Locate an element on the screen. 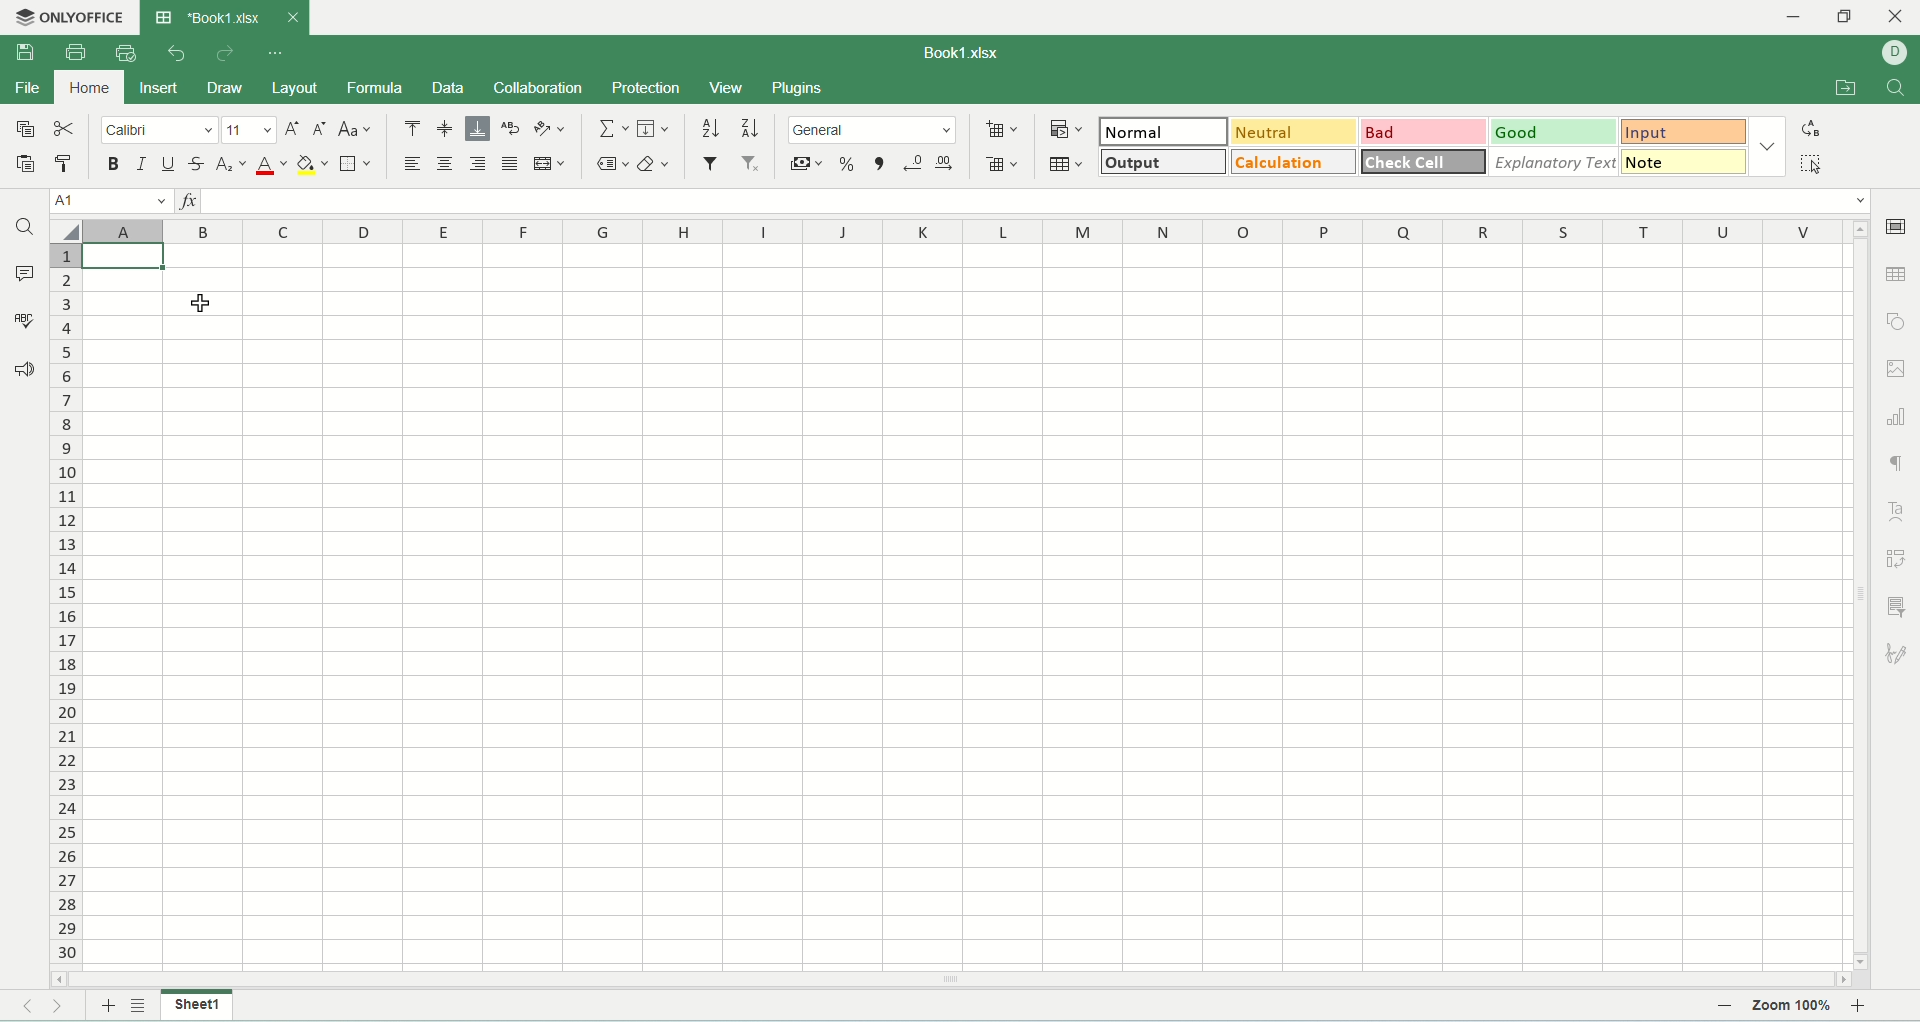 The image size is (1920, 1022). decrease decimal is located at coordinates (914, 163).